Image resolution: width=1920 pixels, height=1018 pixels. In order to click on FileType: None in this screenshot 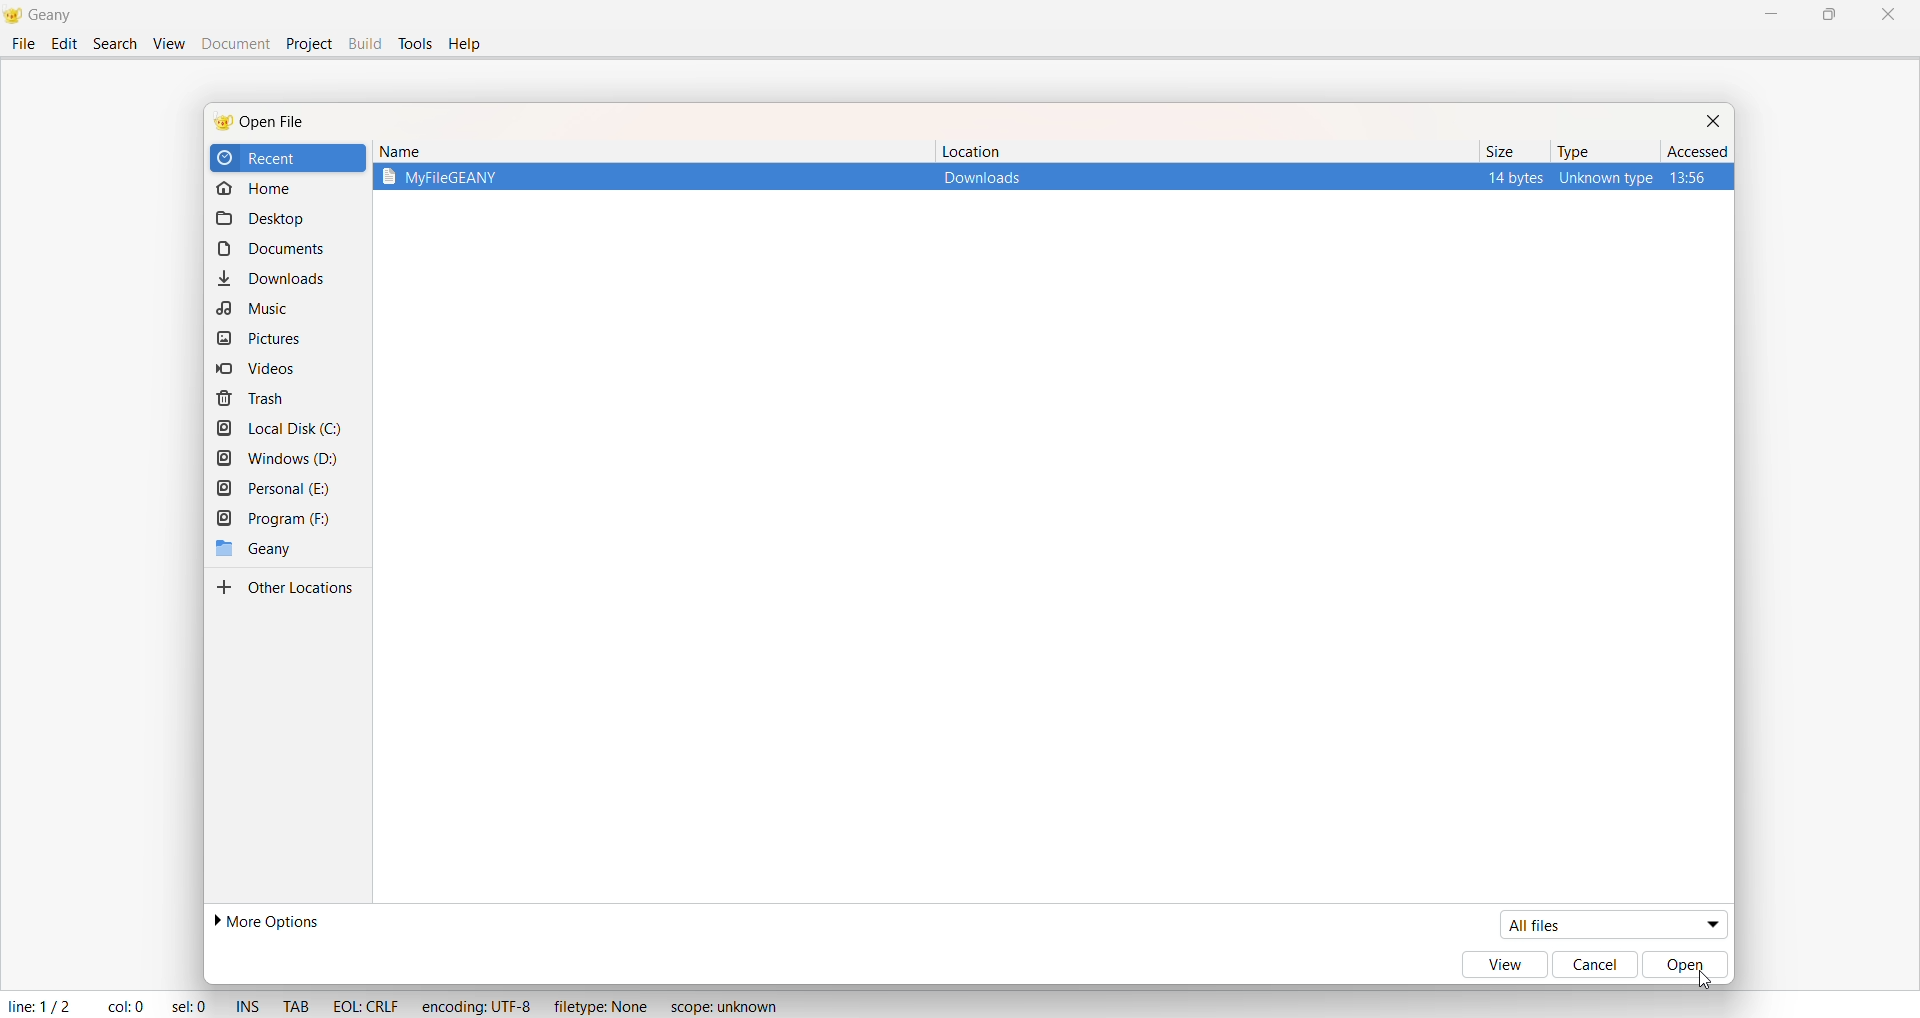, I will do `click(601, 1004)`.